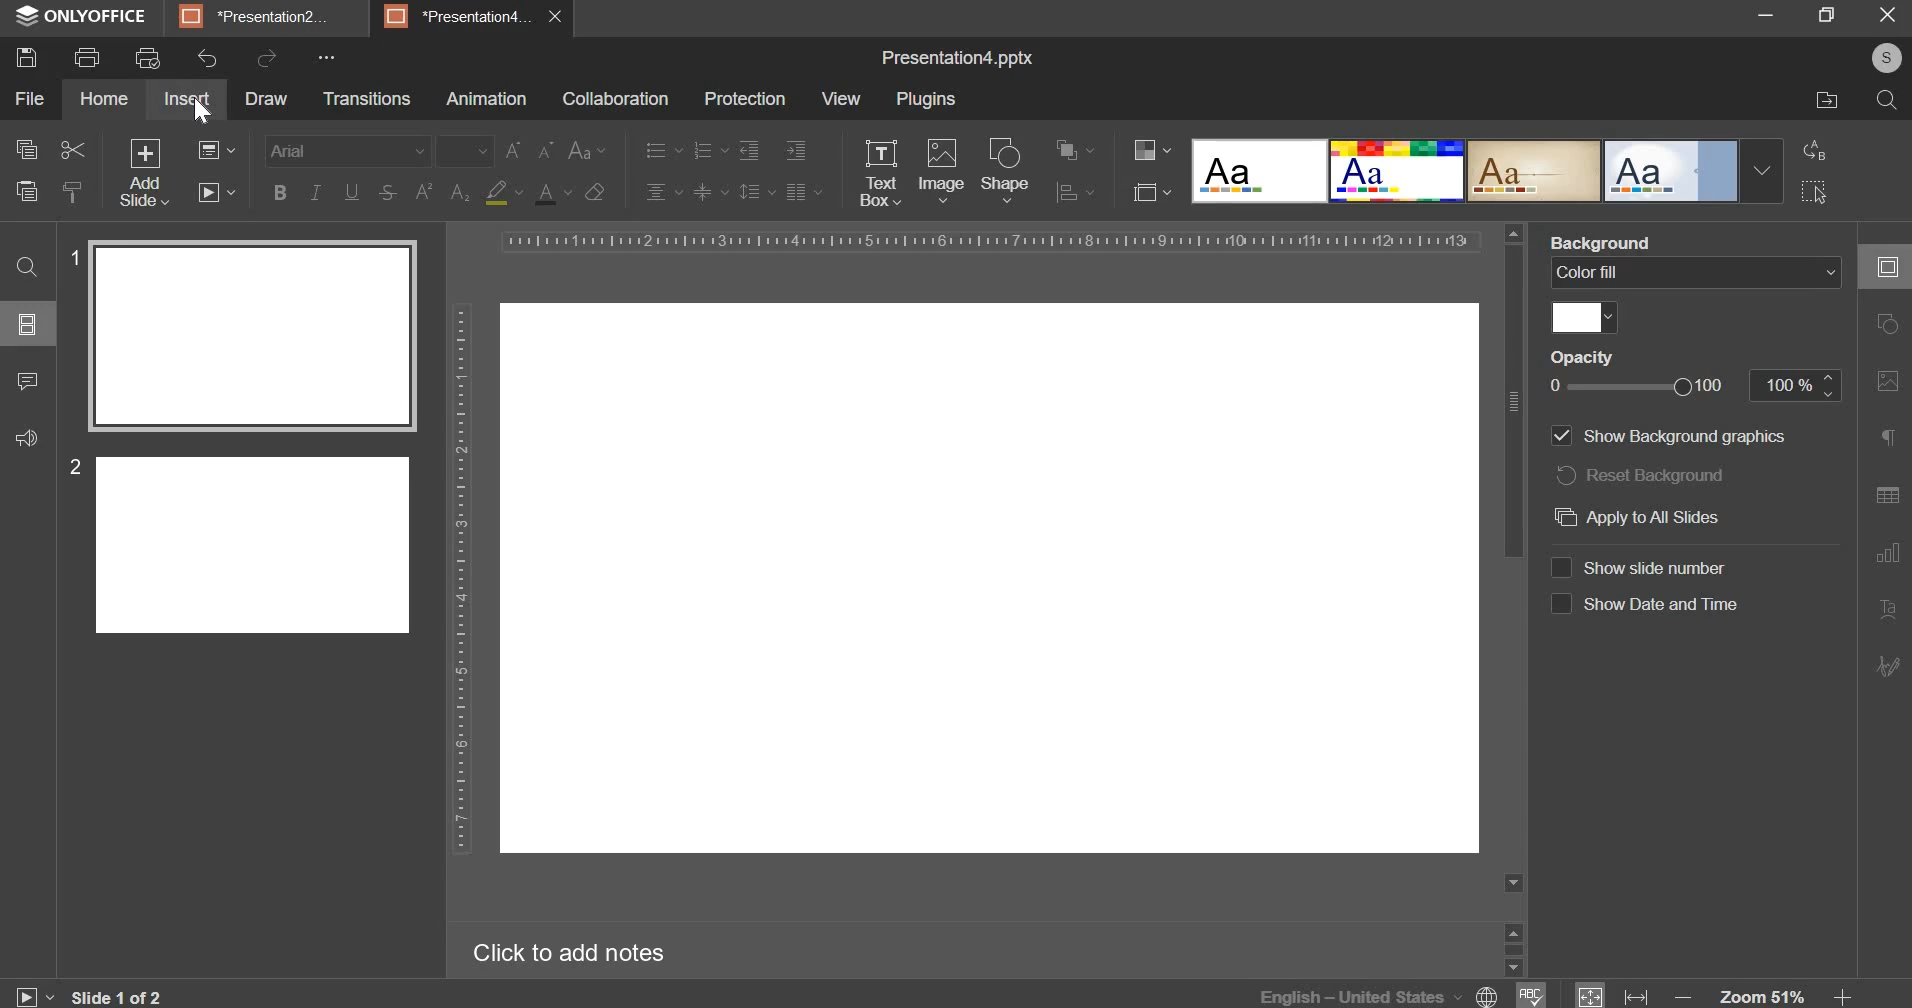 Image resolution: width=1912 pixels, height=1008 pixels. I want to click on view, so click(841, 97).